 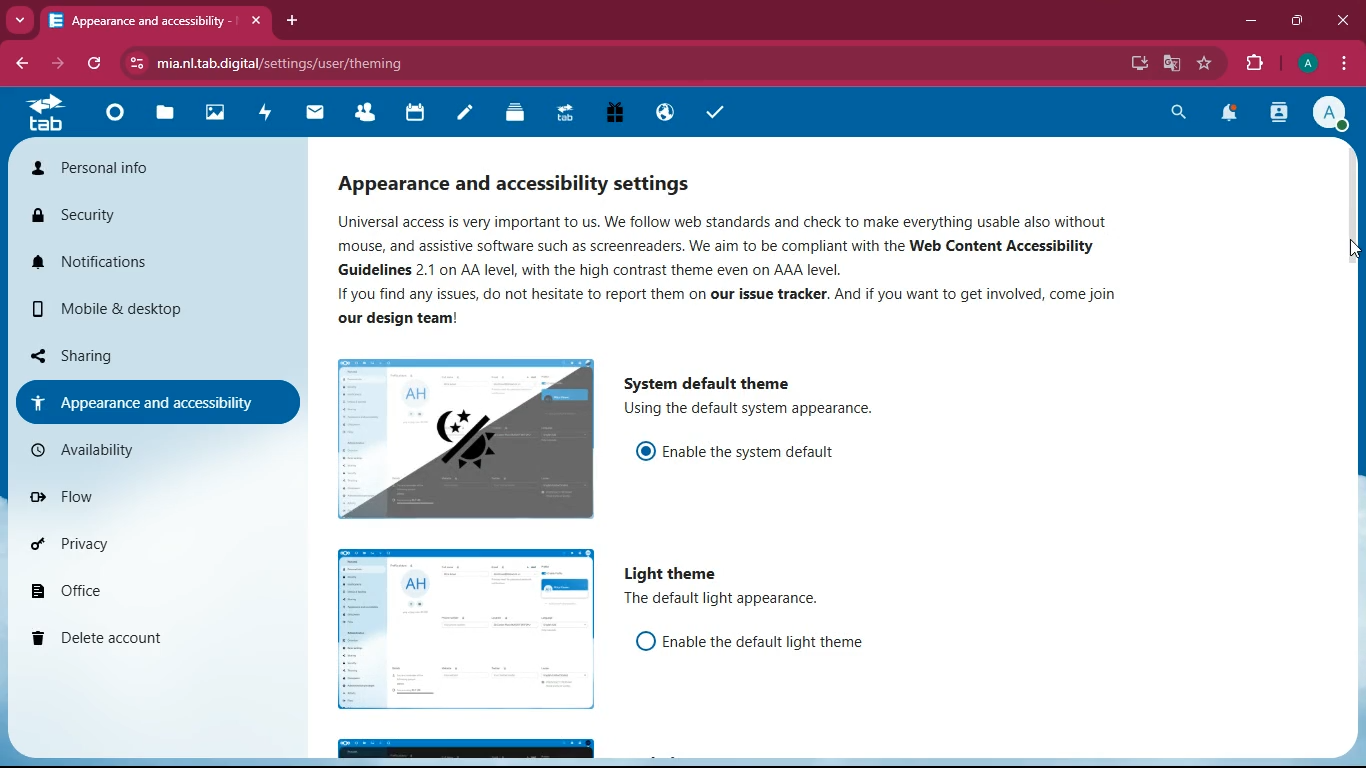 I want to click on home, so click(x=115, y=122).